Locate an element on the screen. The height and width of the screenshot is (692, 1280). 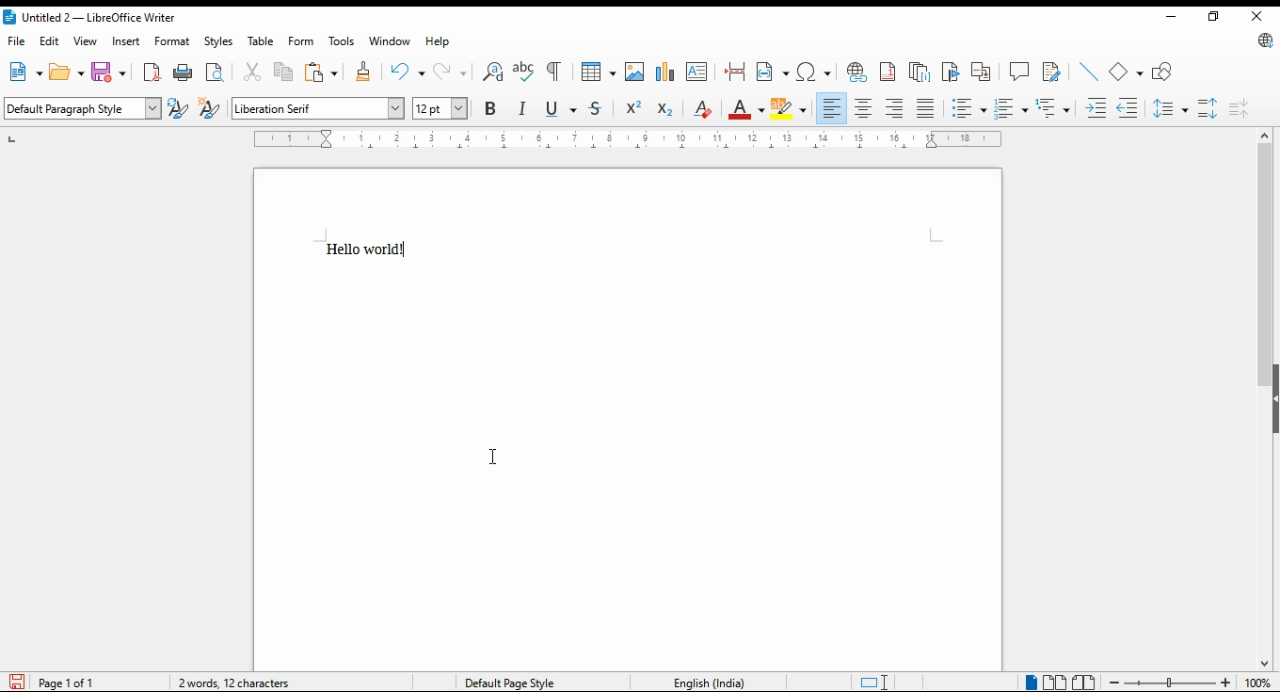
font size is located at coordinates (442, 109).